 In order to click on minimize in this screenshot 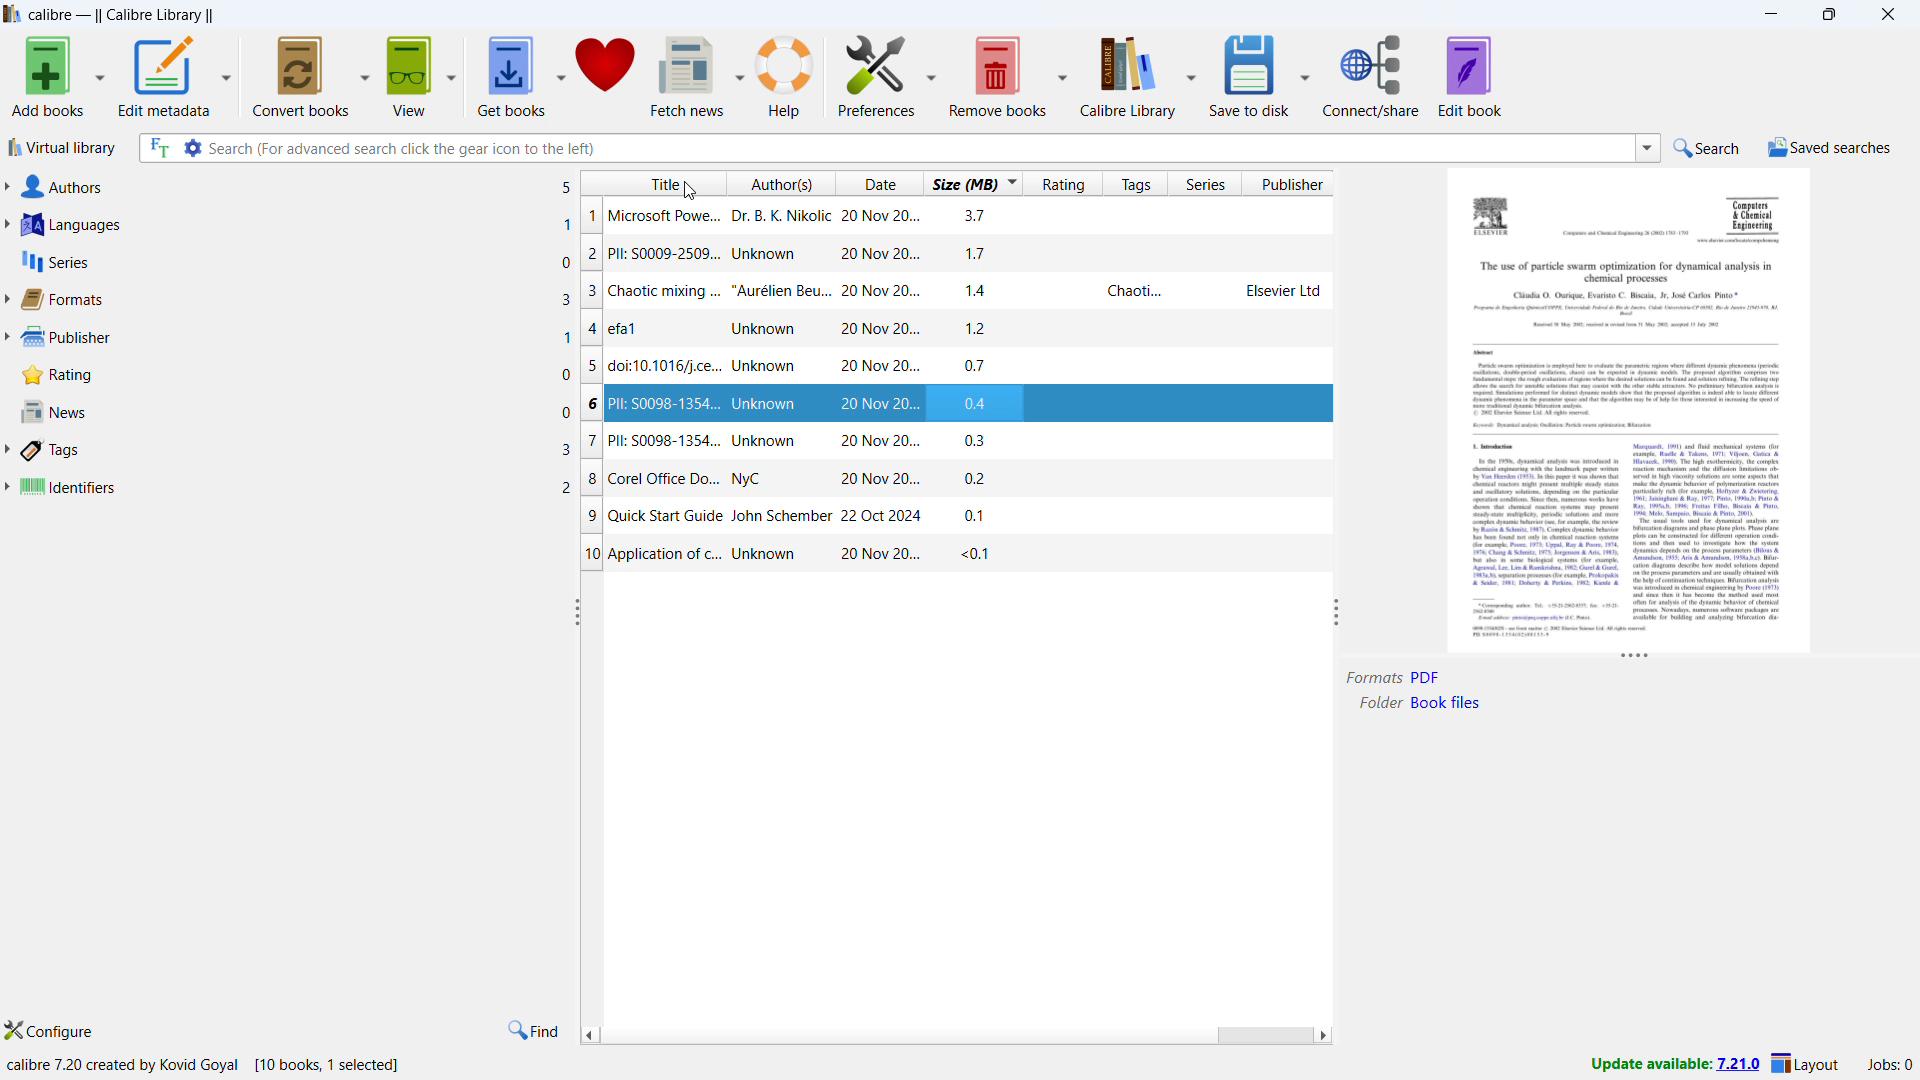, I will do `click(1770, 12)`.